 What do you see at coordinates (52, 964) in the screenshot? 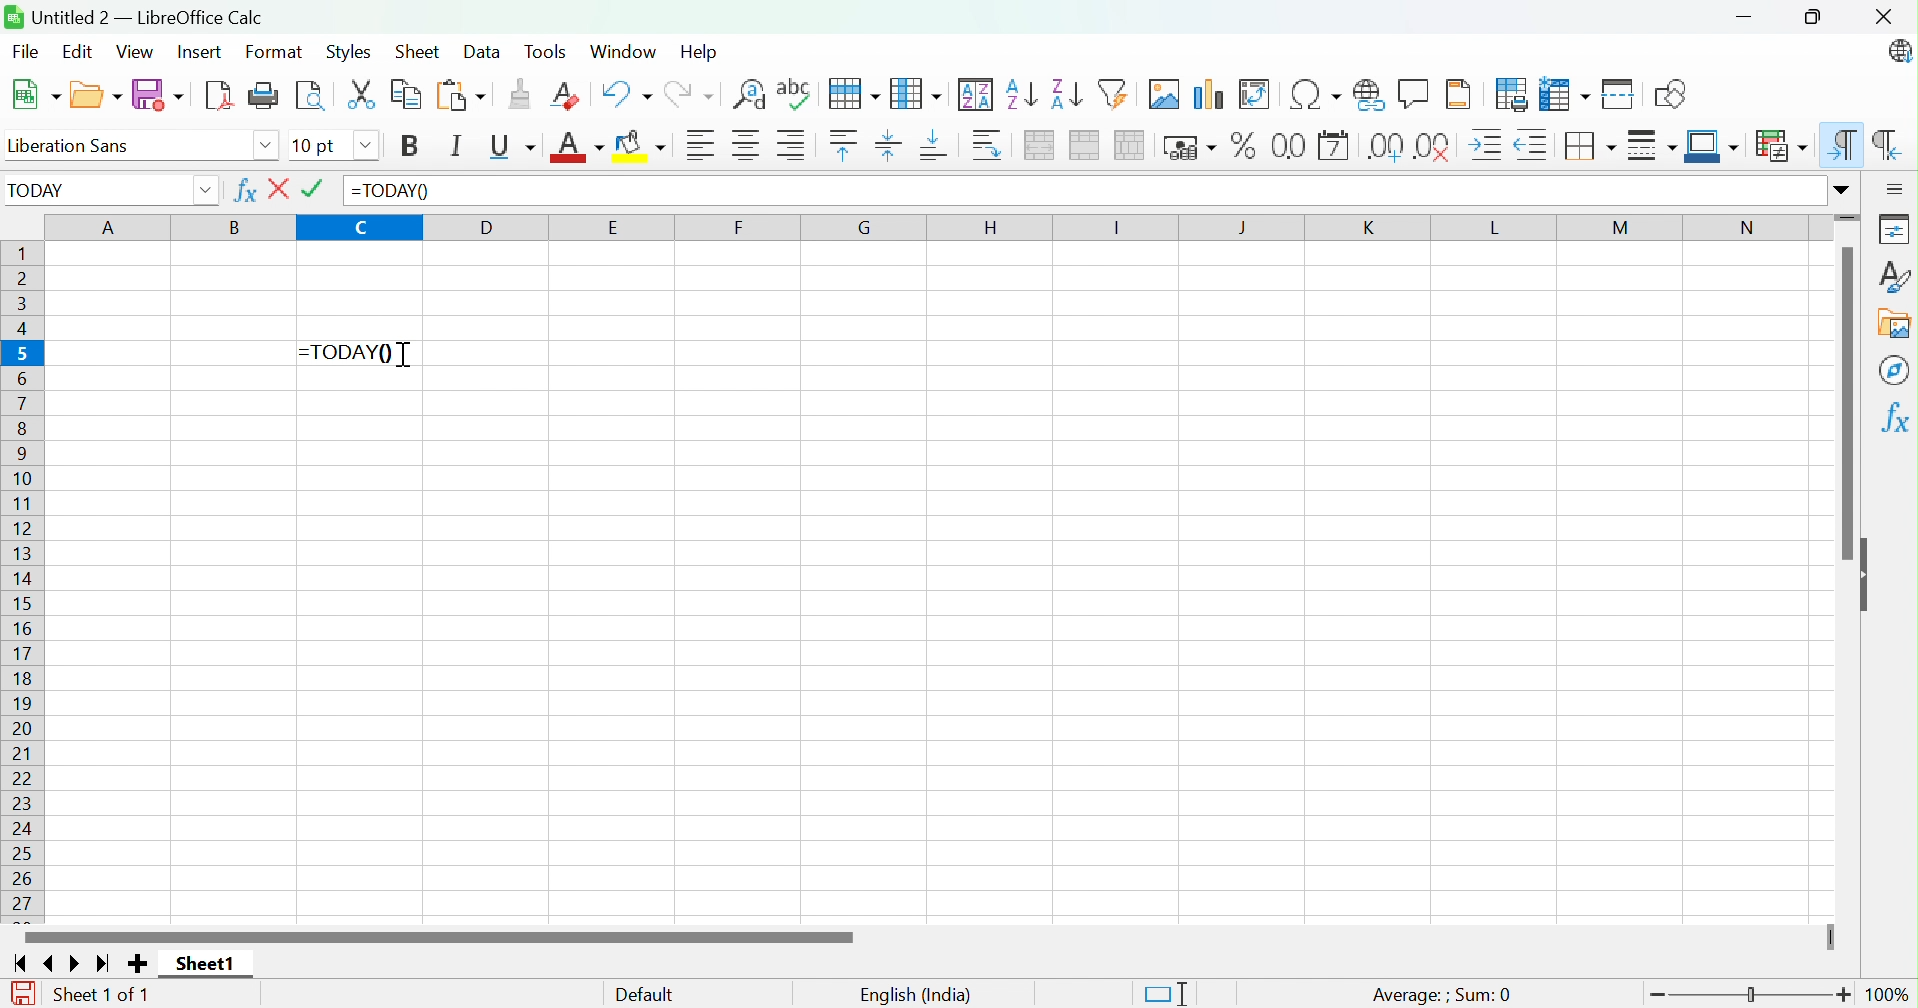
I see `Scroll to previous sheet` at bounding box center [52, 964].